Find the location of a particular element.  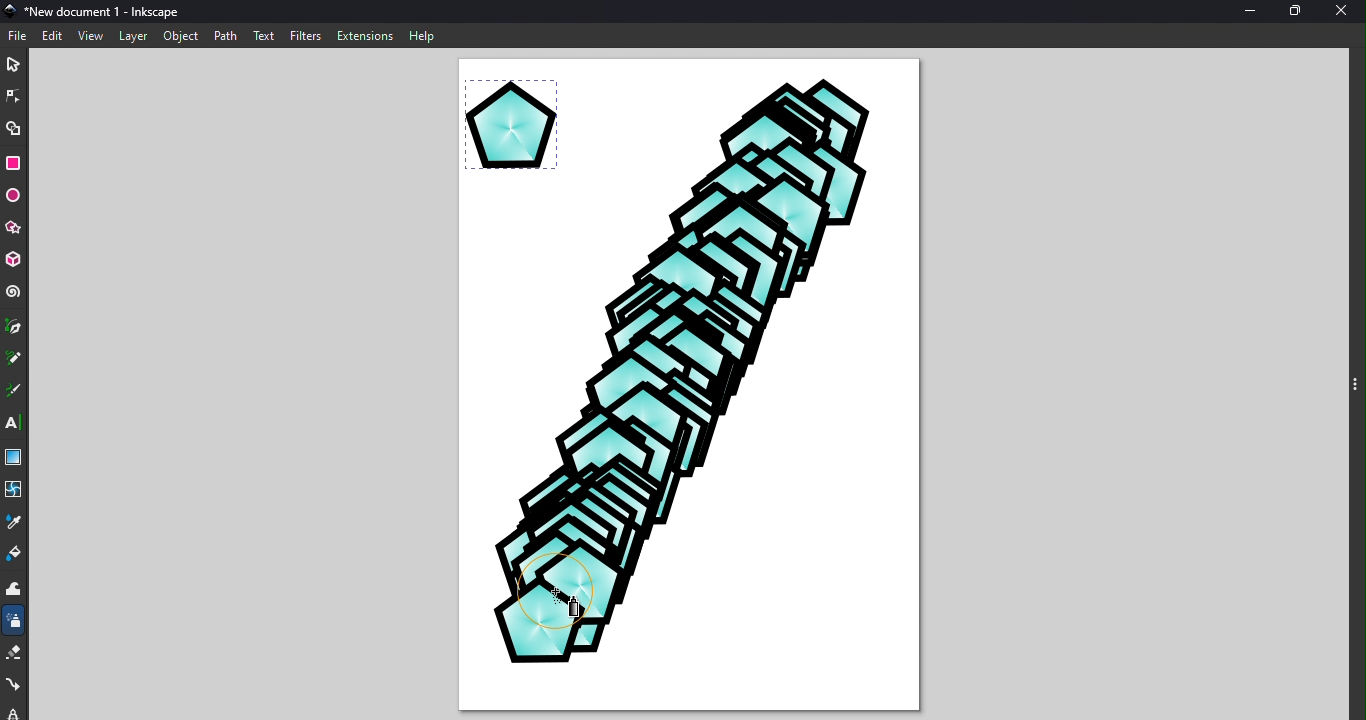

Node tool is located at coordinates (15, 93).